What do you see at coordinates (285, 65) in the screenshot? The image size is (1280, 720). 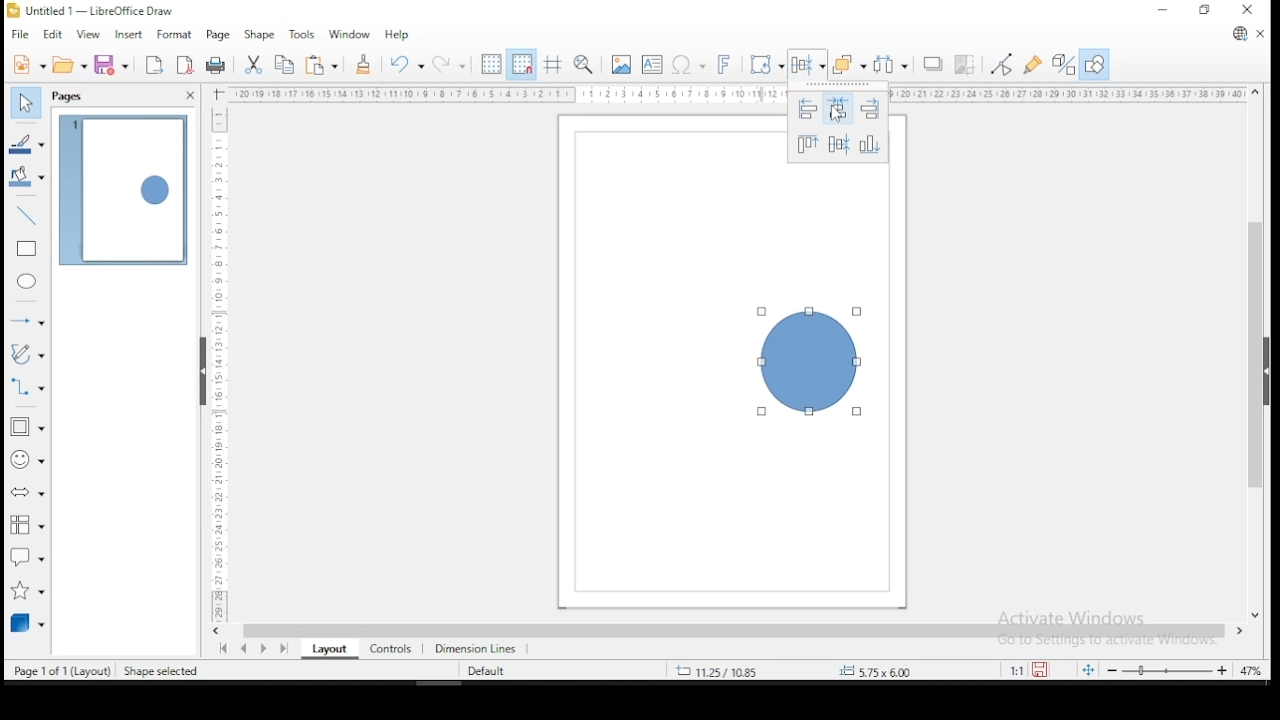 I see `copy` at bounding box center [285, 65].